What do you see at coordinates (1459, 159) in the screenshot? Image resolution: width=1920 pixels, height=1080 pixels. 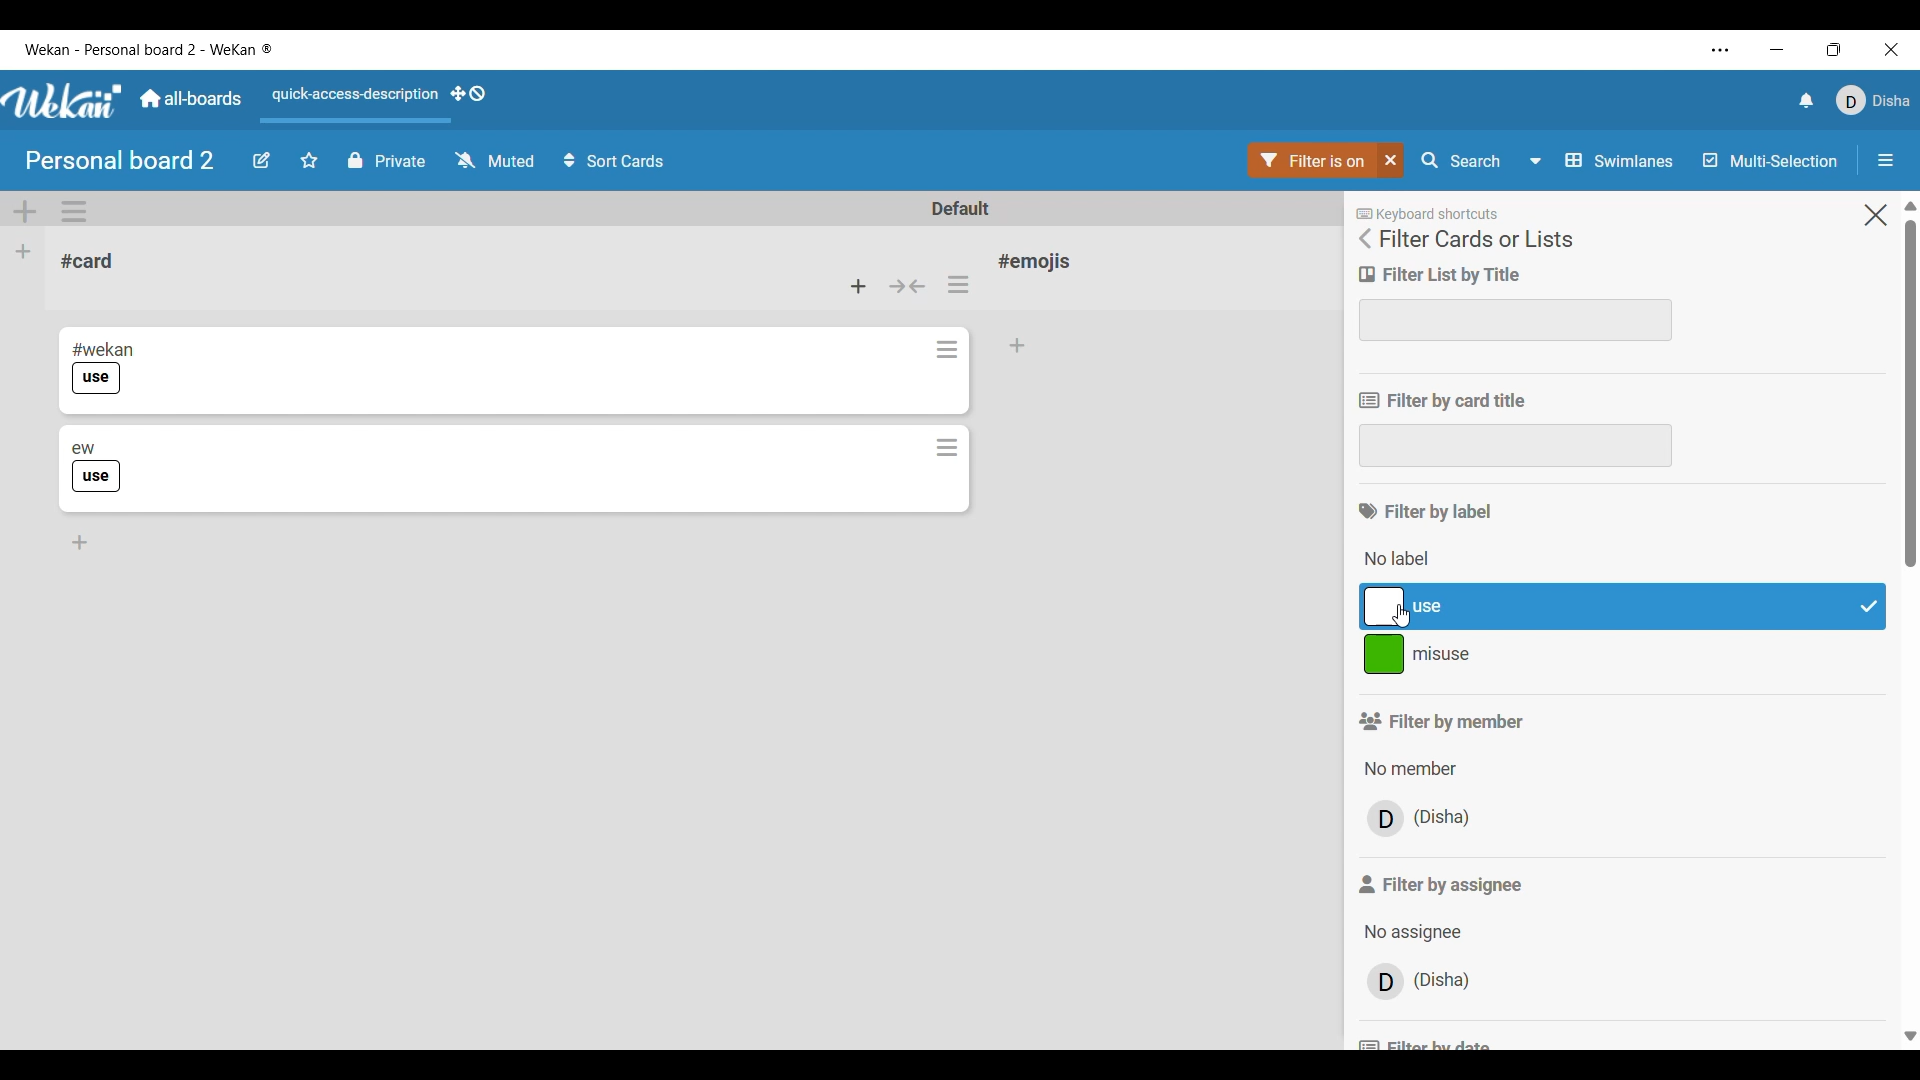 I see `Search` at bounding box center [1459, 159].